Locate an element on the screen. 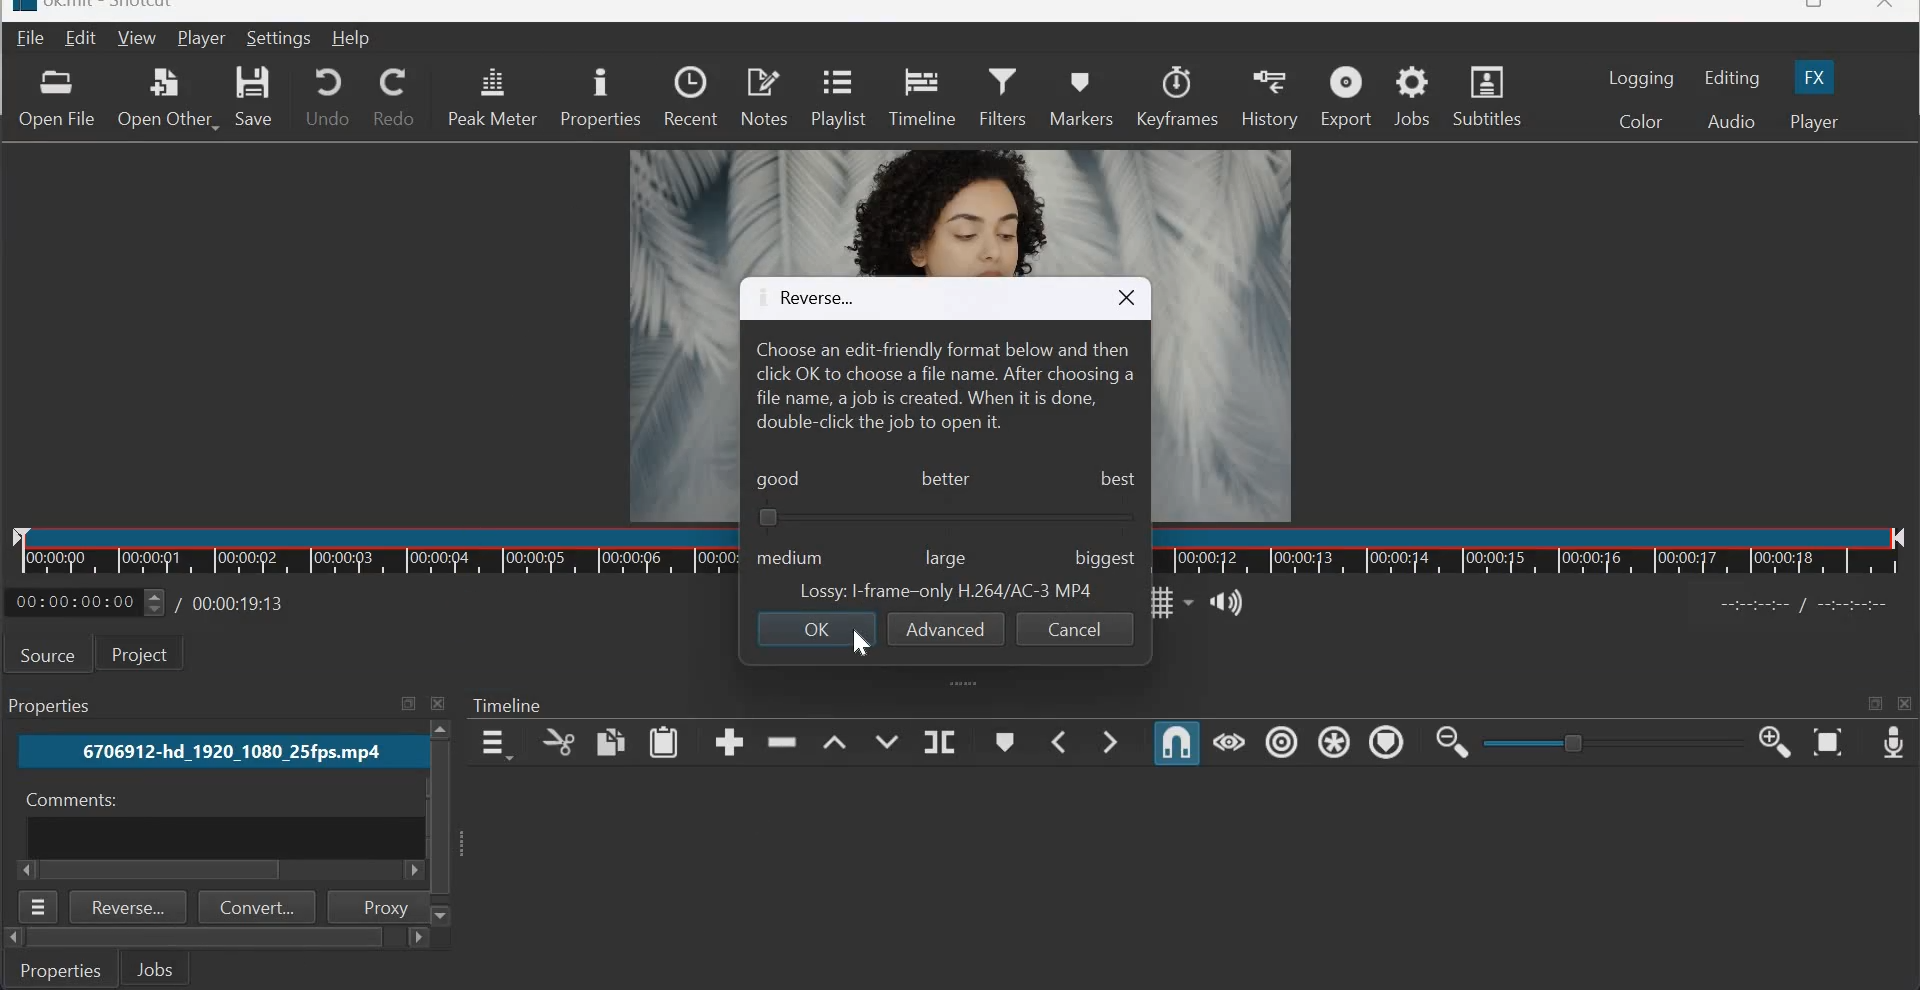  timeline menu  is located at coordinates (494, 743).